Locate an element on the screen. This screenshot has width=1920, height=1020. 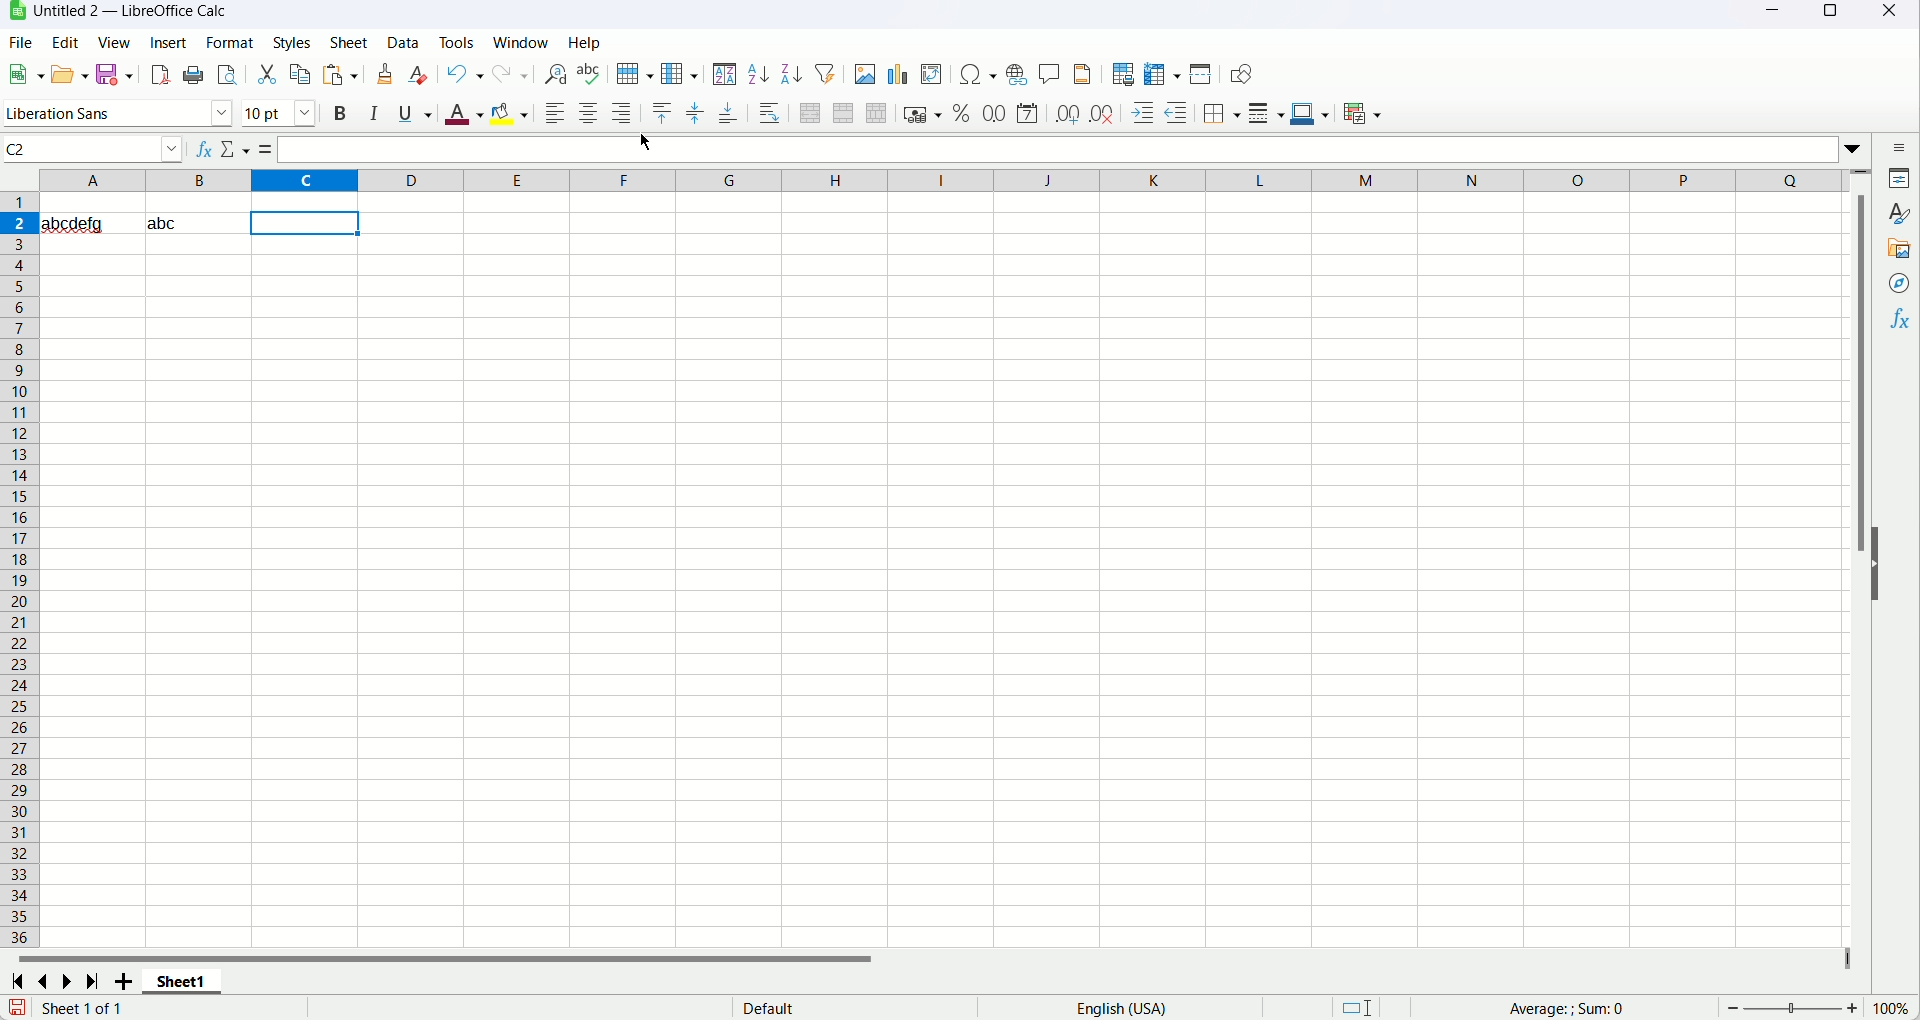
split window is located at coordinates (1201, 73).